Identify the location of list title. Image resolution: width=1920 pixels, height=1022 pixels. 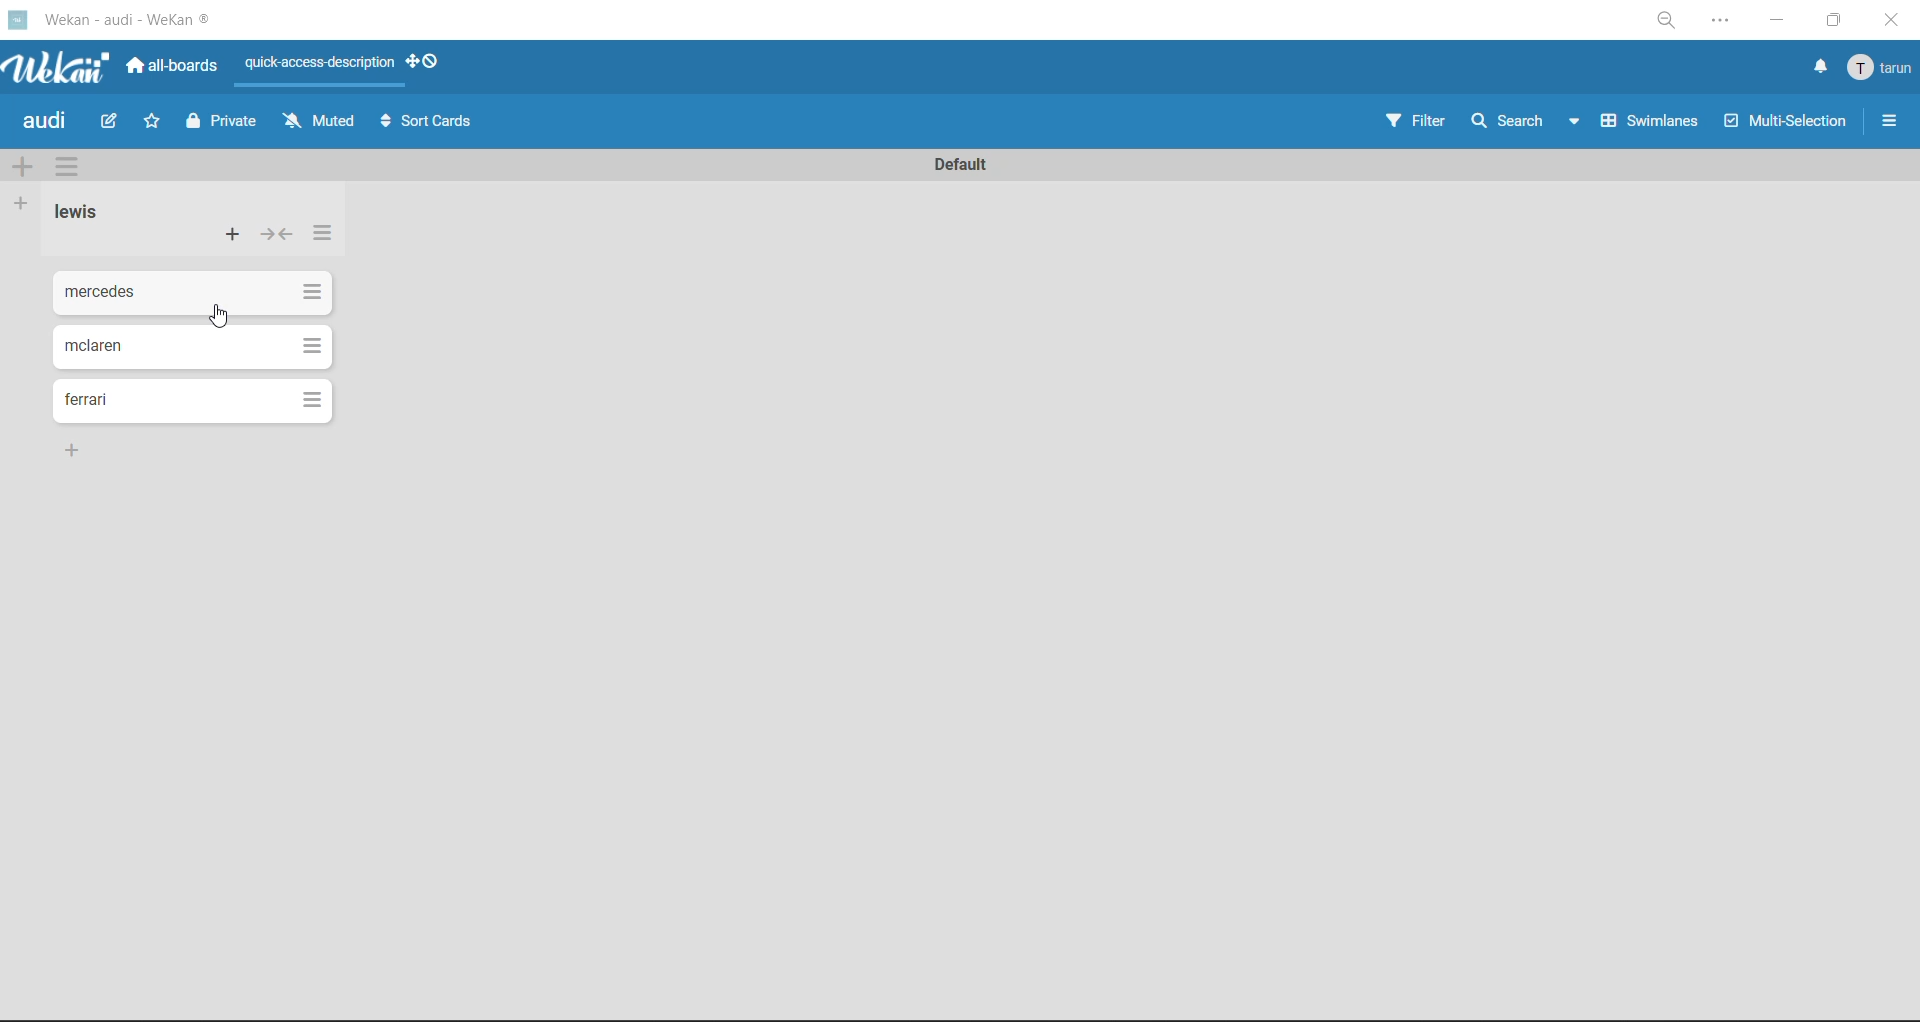
(85, 212).